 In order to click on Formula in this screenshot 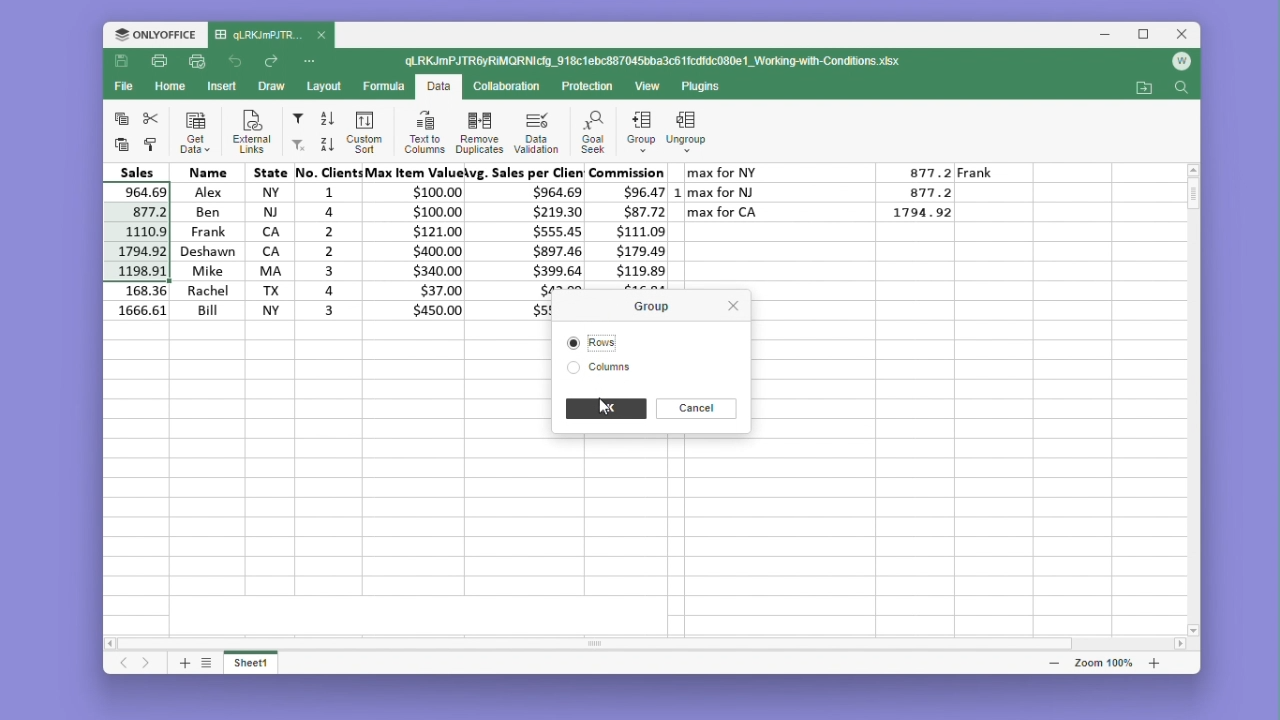, I will do `click(385, 85)`.